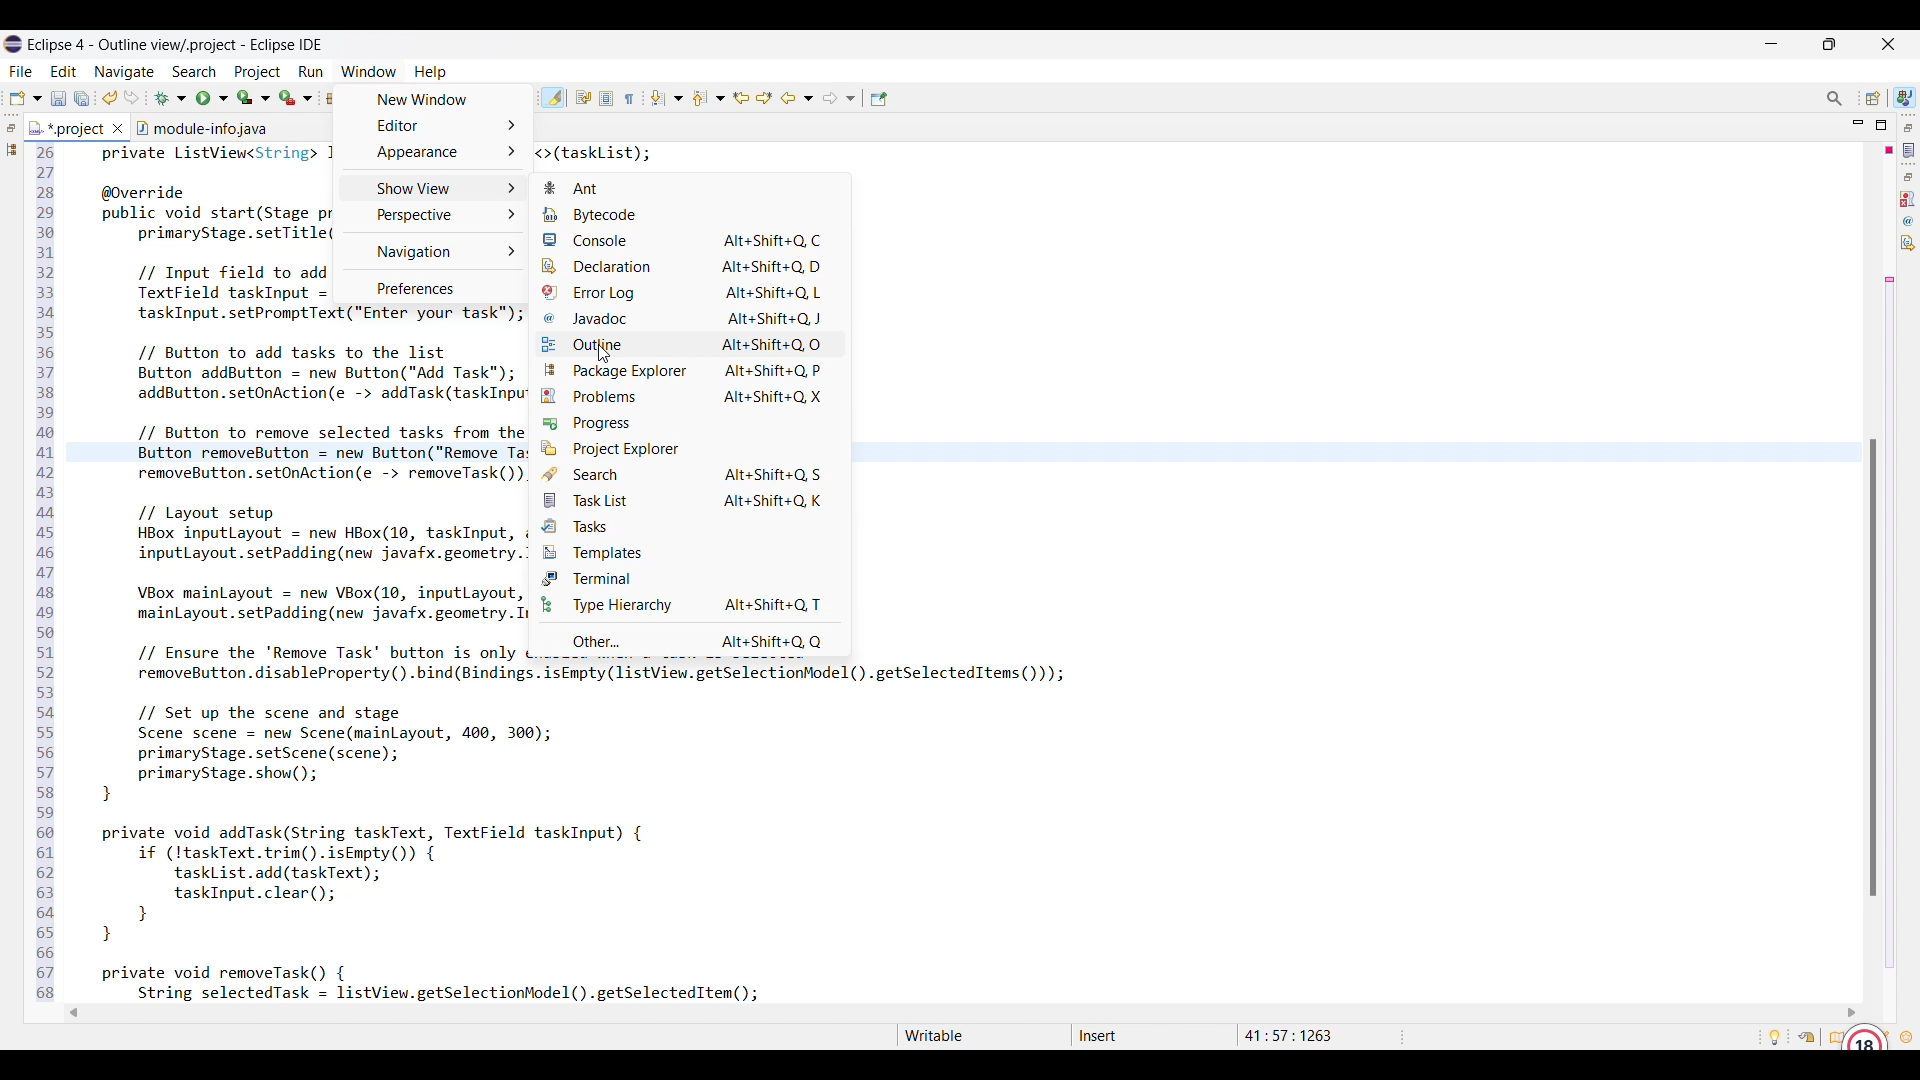 This screenshot has width=1920, height=1080. What do you see at coordinates (687, 266) in the screenshot?
I see `Declaration` at bounding box center [687, 266].